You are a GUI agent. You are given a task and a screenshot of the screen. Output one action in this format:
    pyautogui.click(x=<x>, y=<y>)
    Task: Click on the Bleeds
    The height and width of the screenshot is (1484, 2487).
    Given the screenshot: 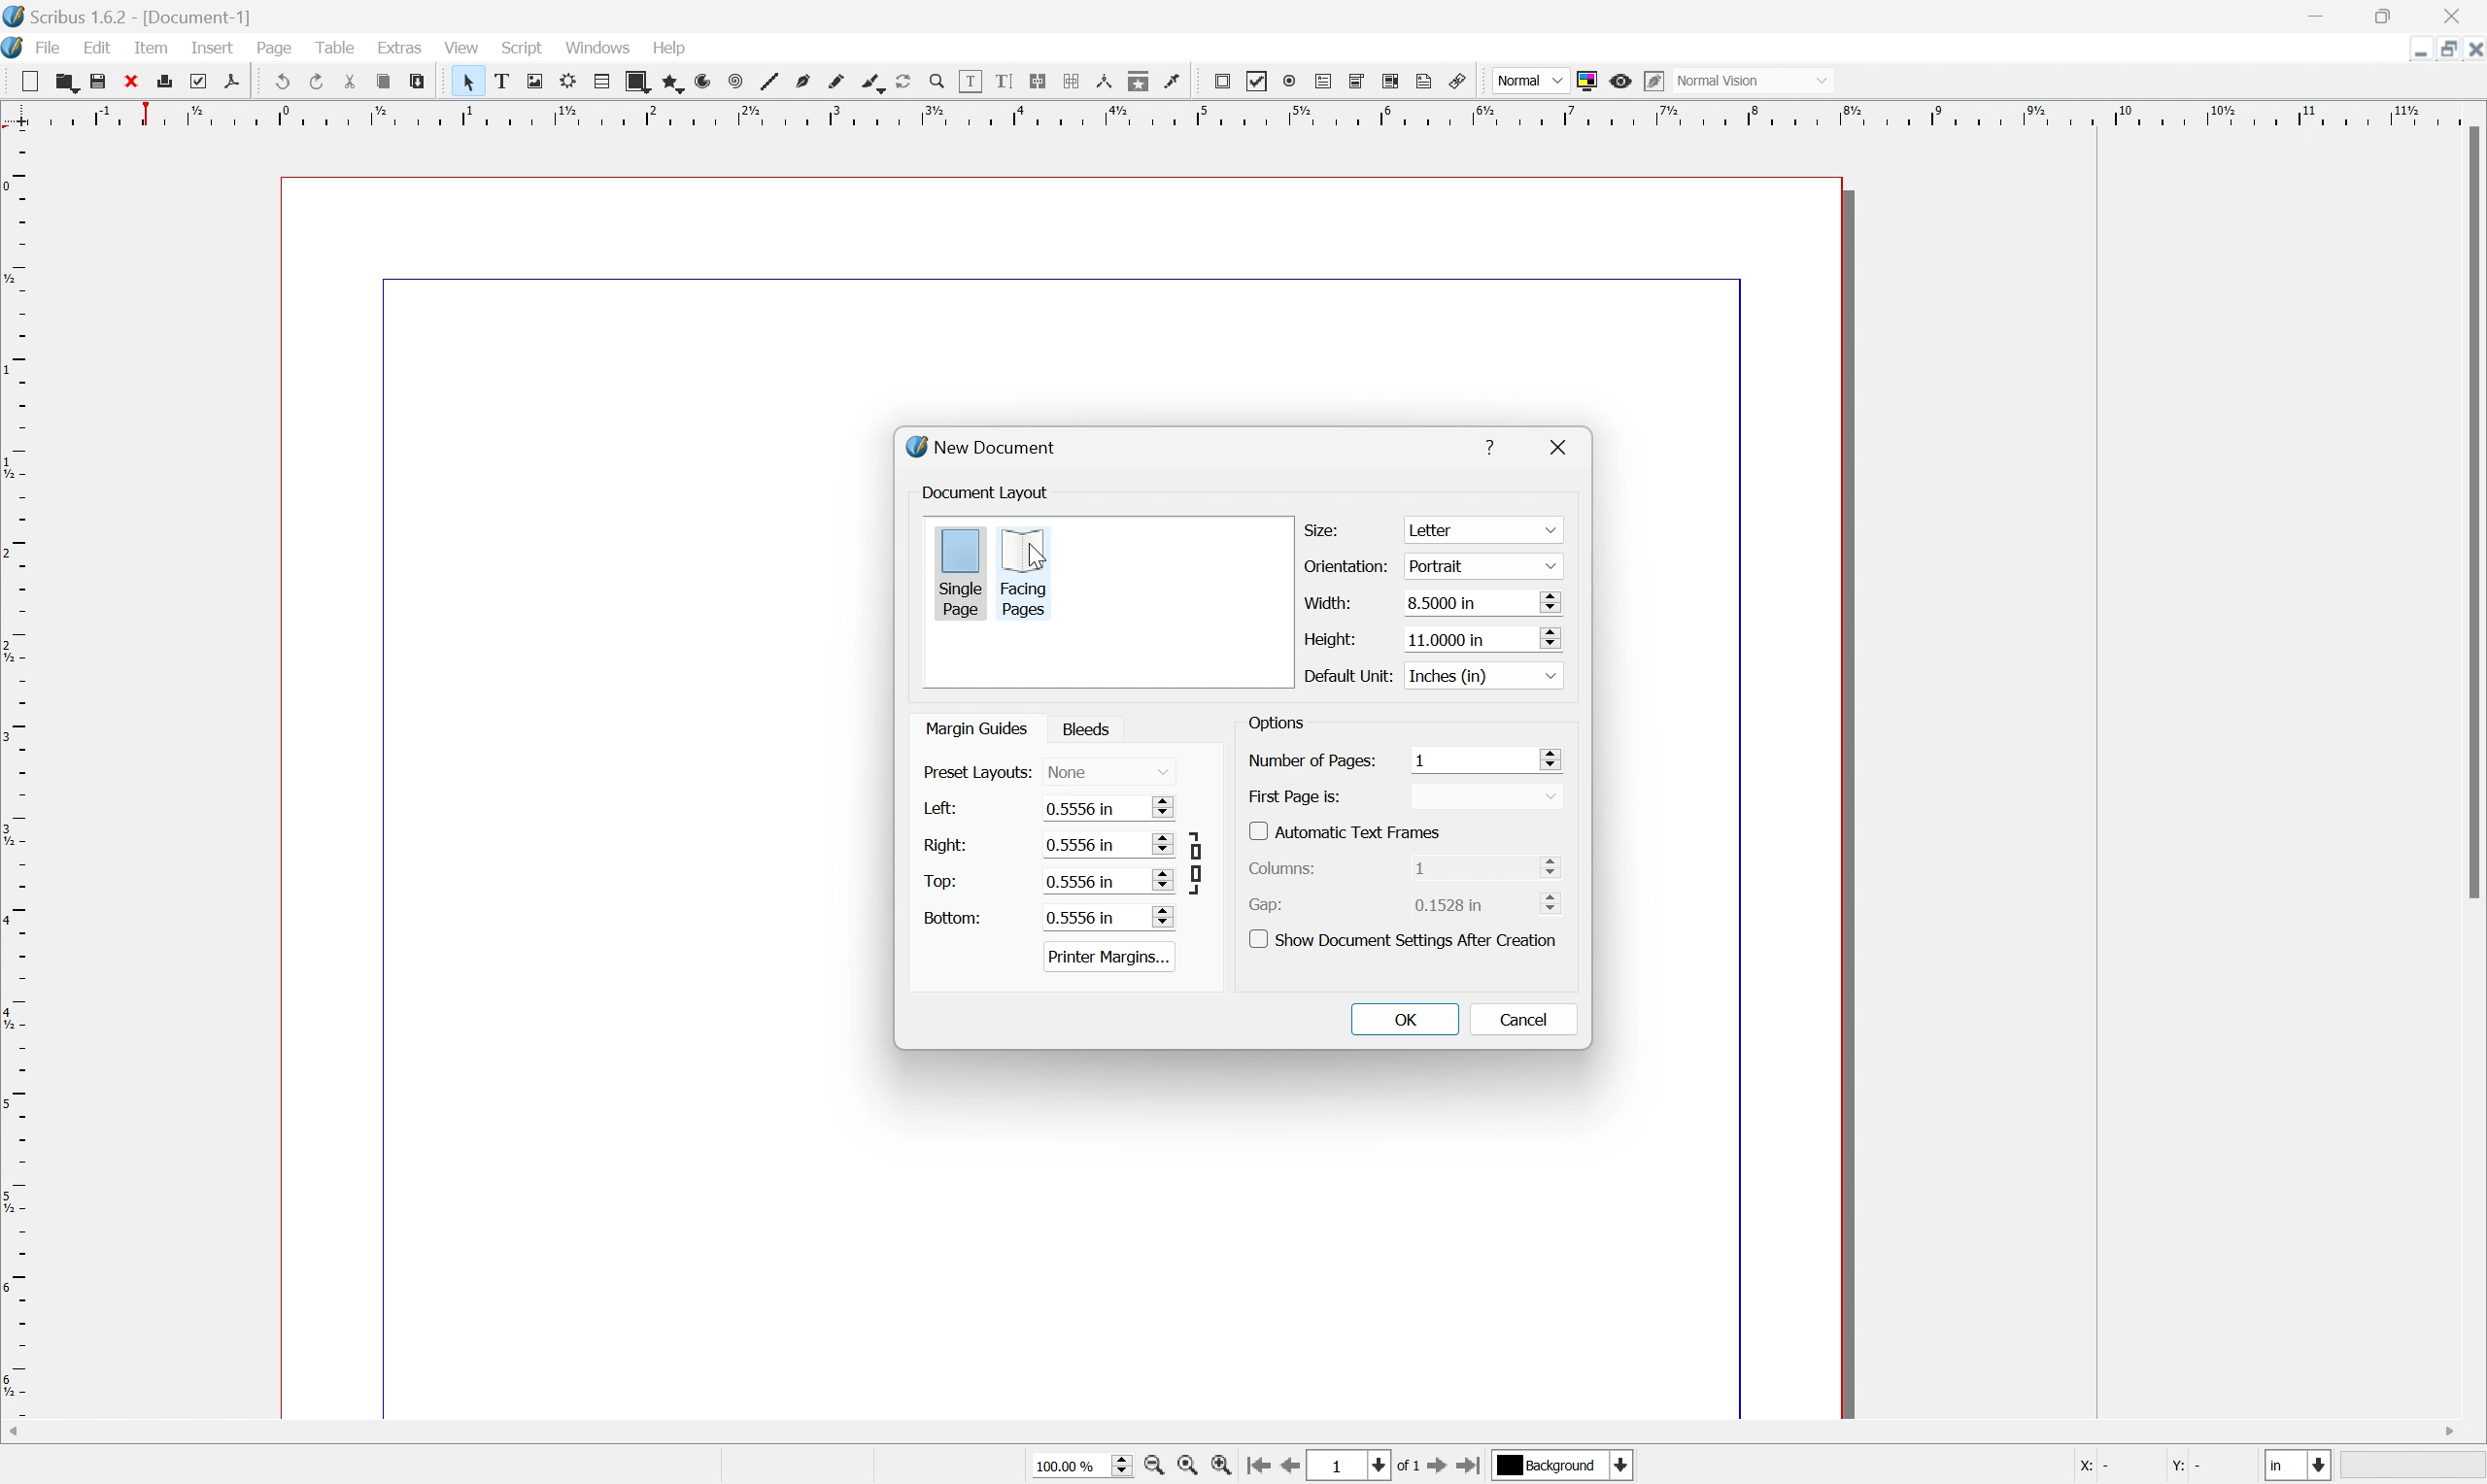 What is the action you would take?
    pyautogui.click(x=1092, y=729)
    